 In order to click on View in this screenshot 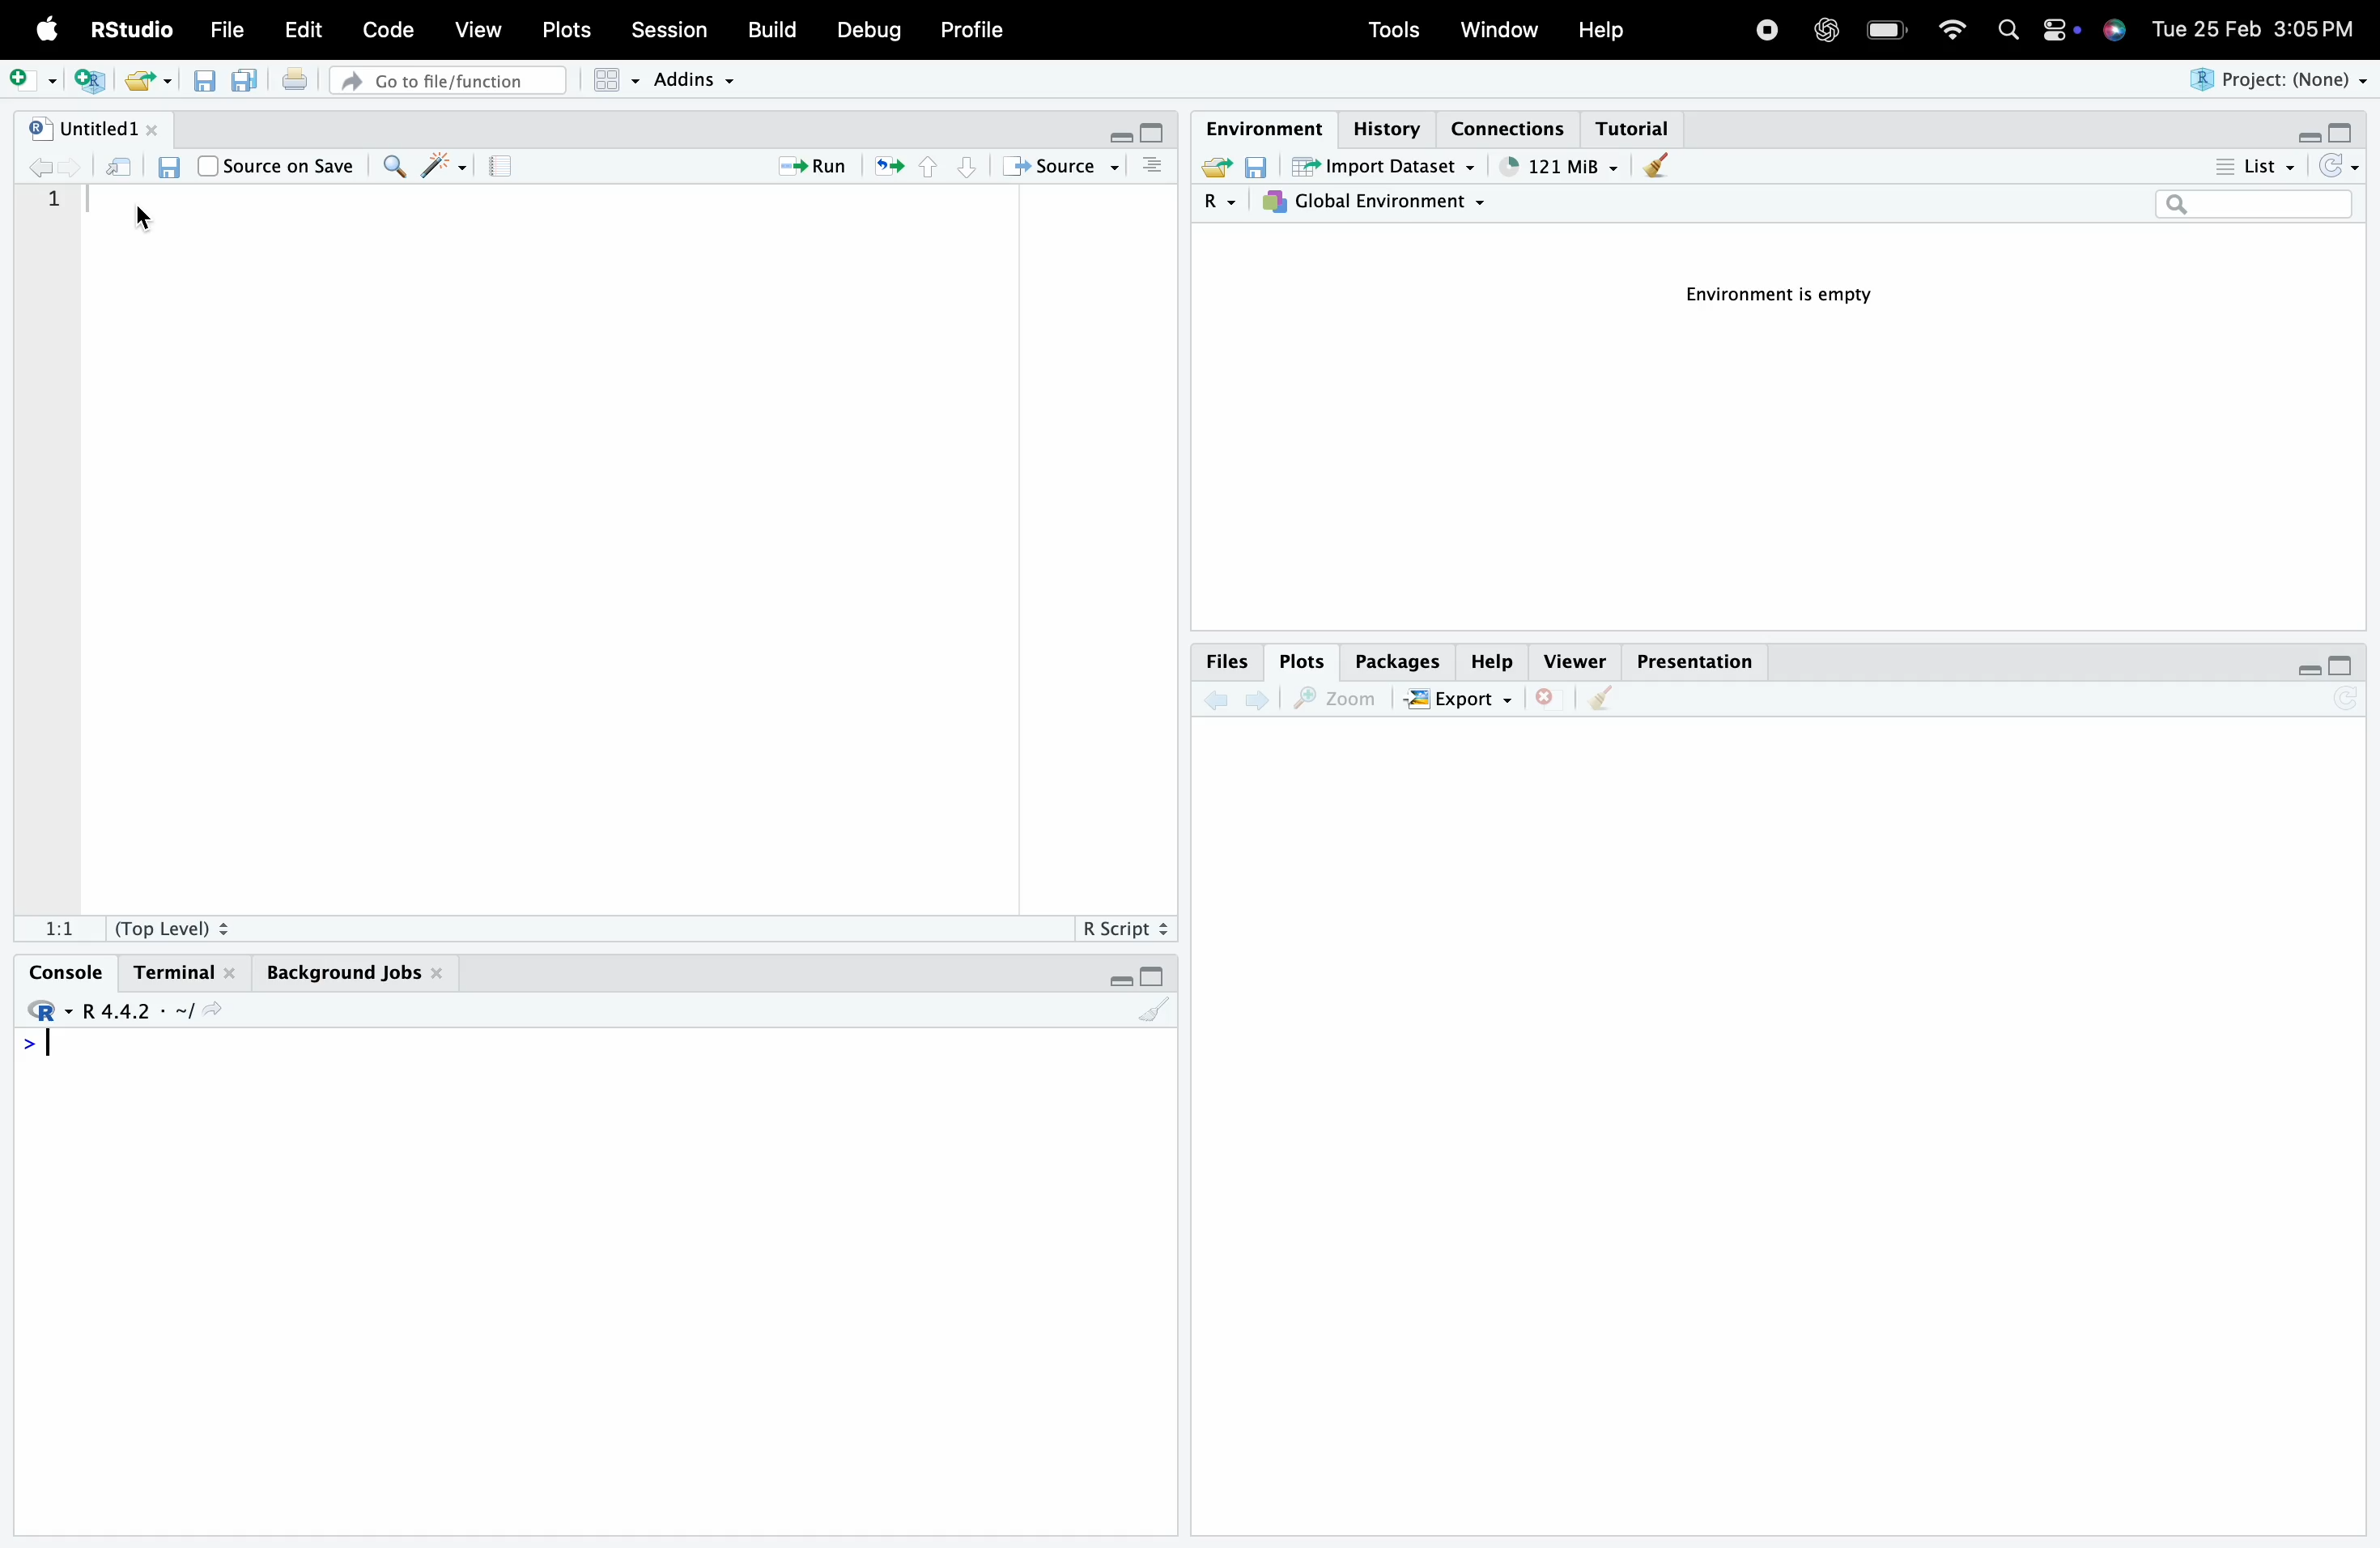, I will do `click(482, 28)`.